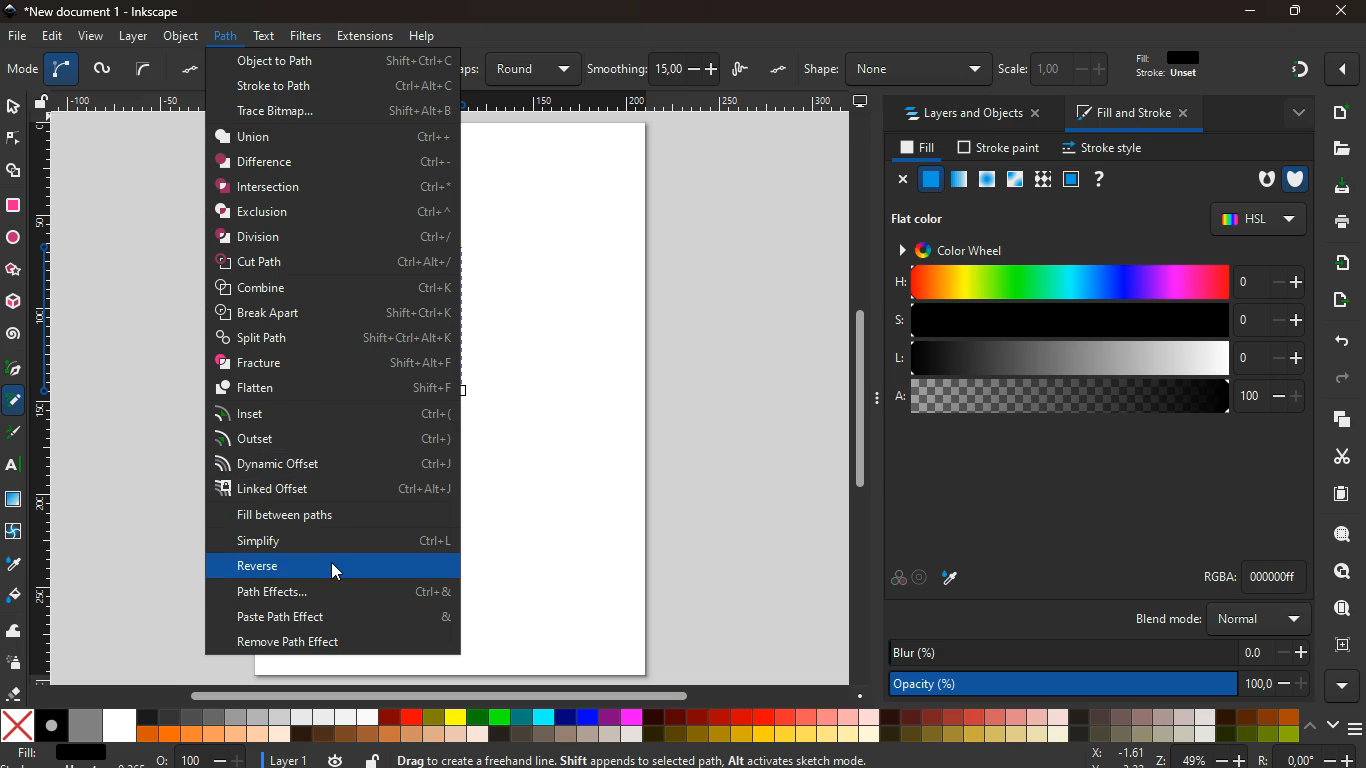 The width and height of the screenshot is (1366, 768). What do you see at coordinates (333, 162) in the screenshot?
I see `difference` at bounding box center [333, 162].